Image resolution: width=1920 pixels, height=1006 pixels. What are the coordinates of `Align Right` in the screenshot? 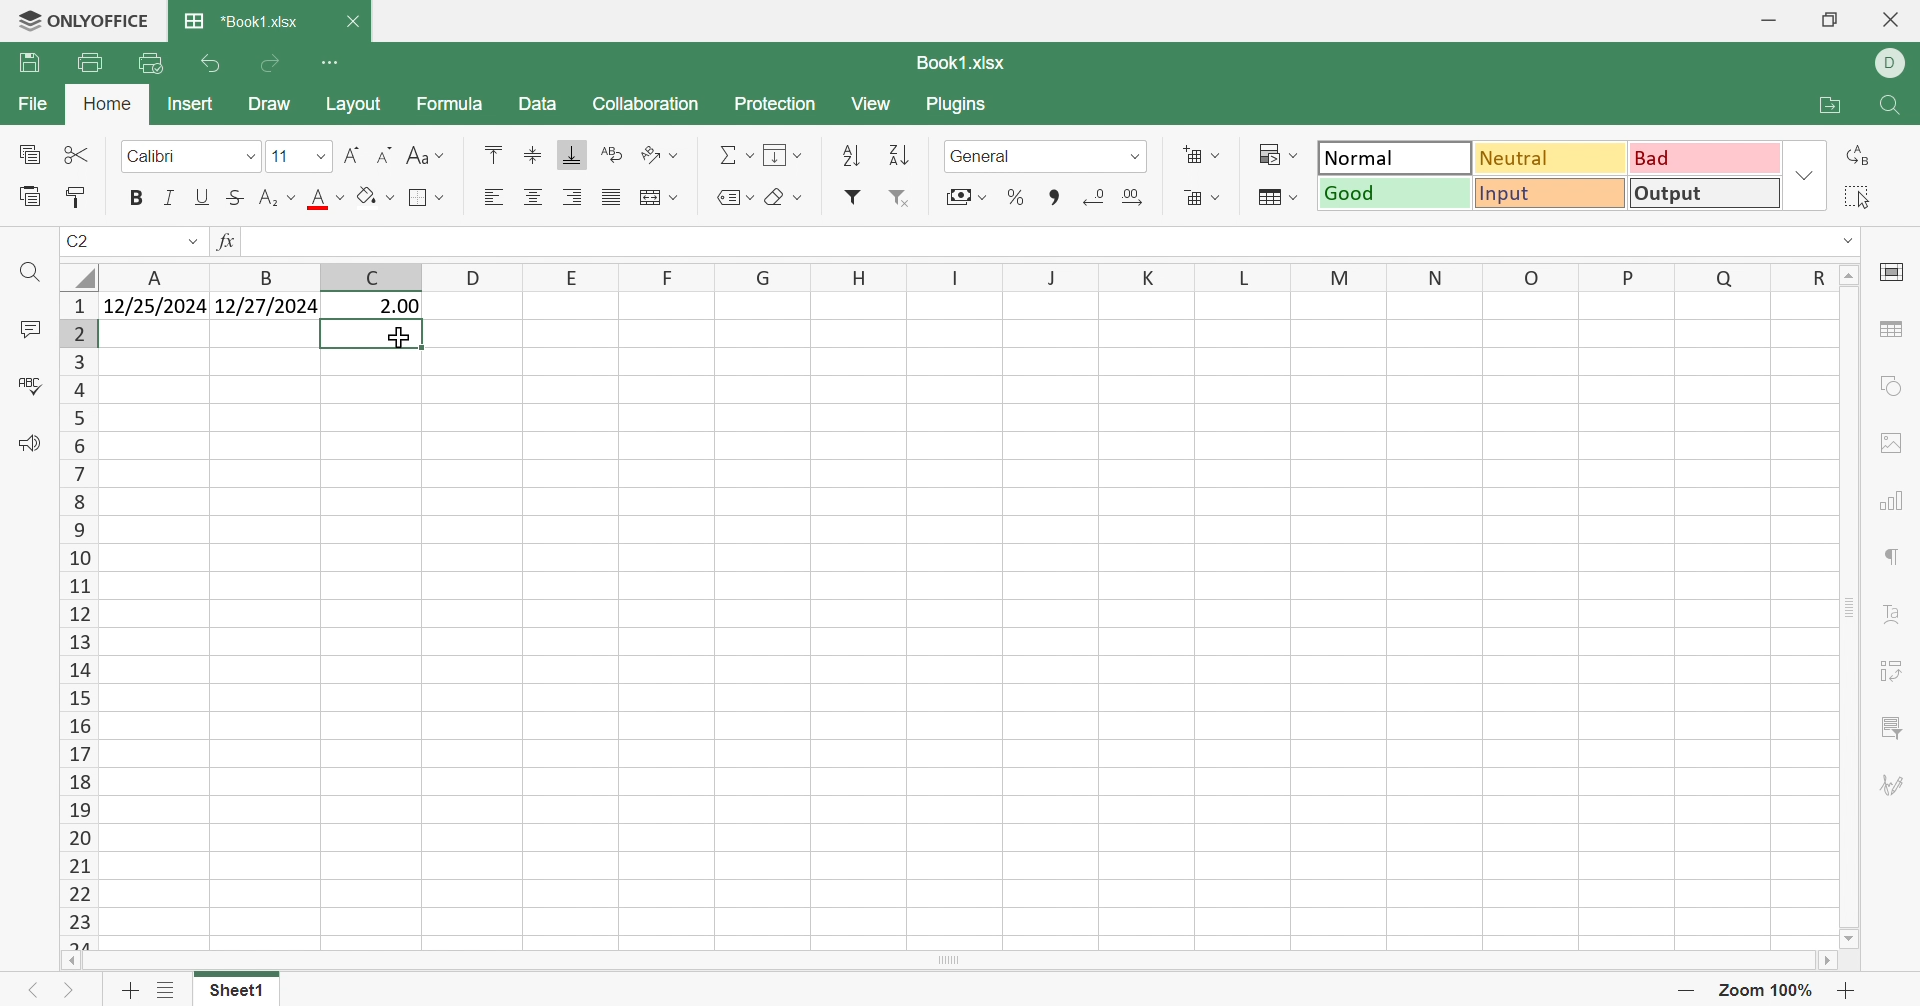 It's located at (571, 198).